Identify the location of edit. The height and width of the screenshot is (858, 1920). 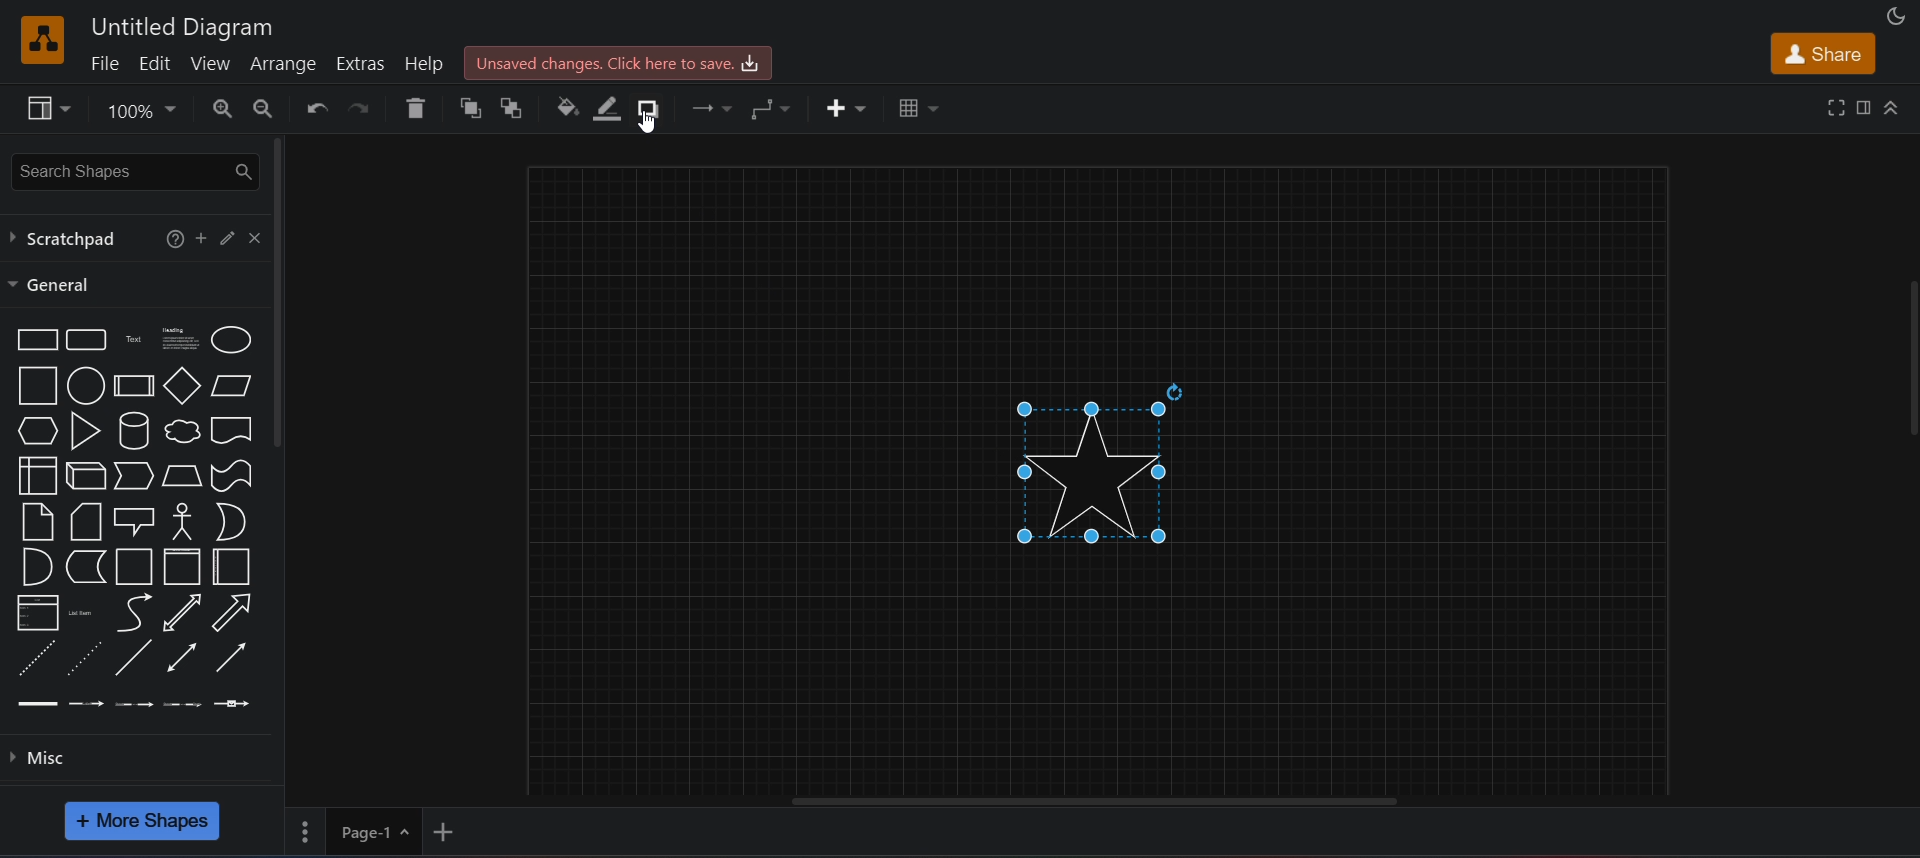
(229, 238).